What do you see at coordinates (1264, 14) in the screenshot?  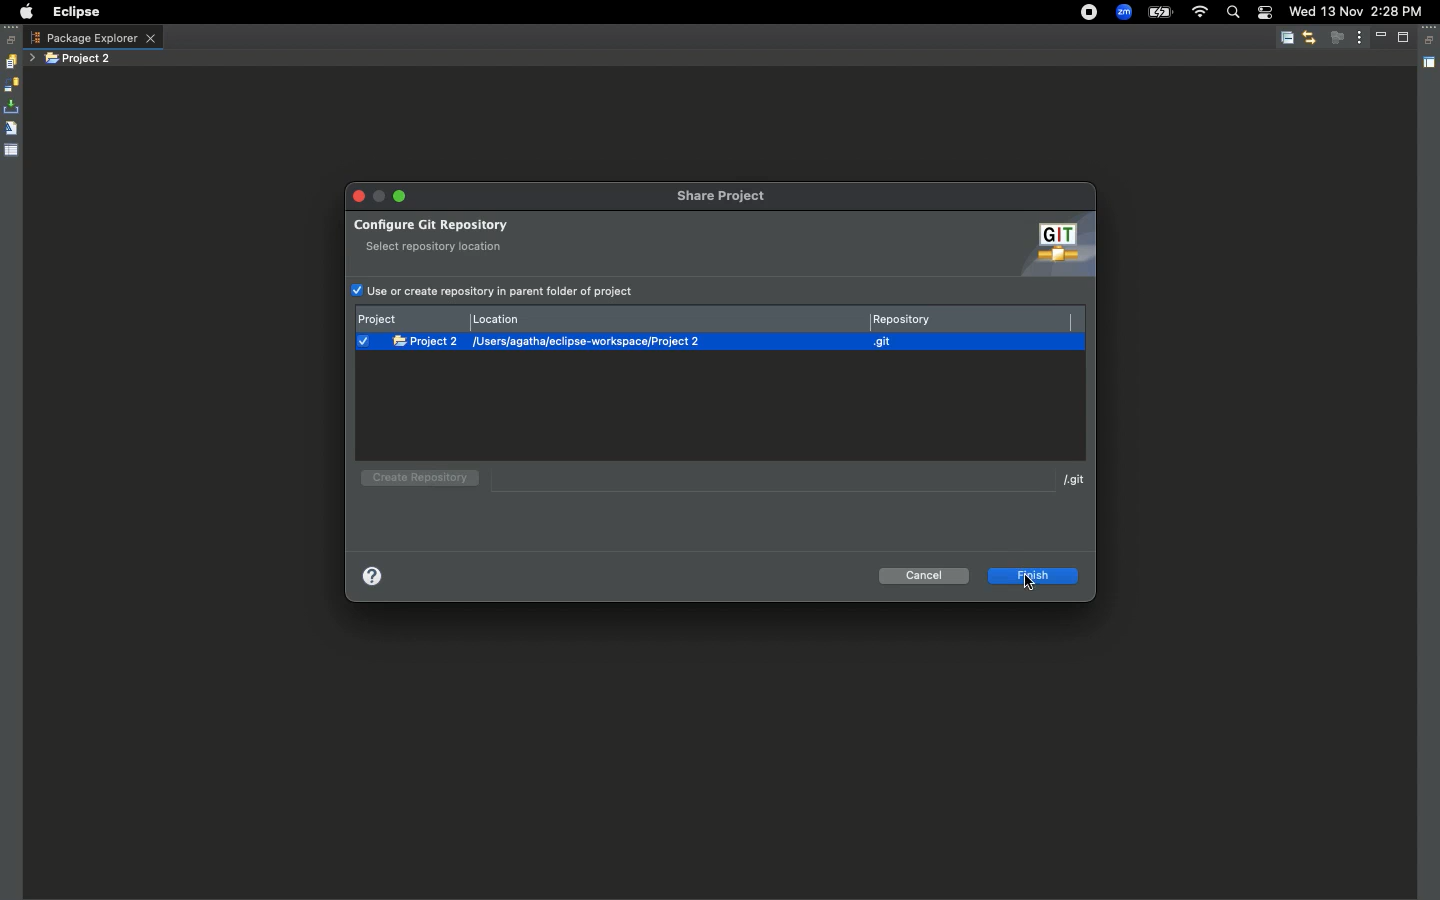 I see `Notification` at bounding box center [1264, 14].